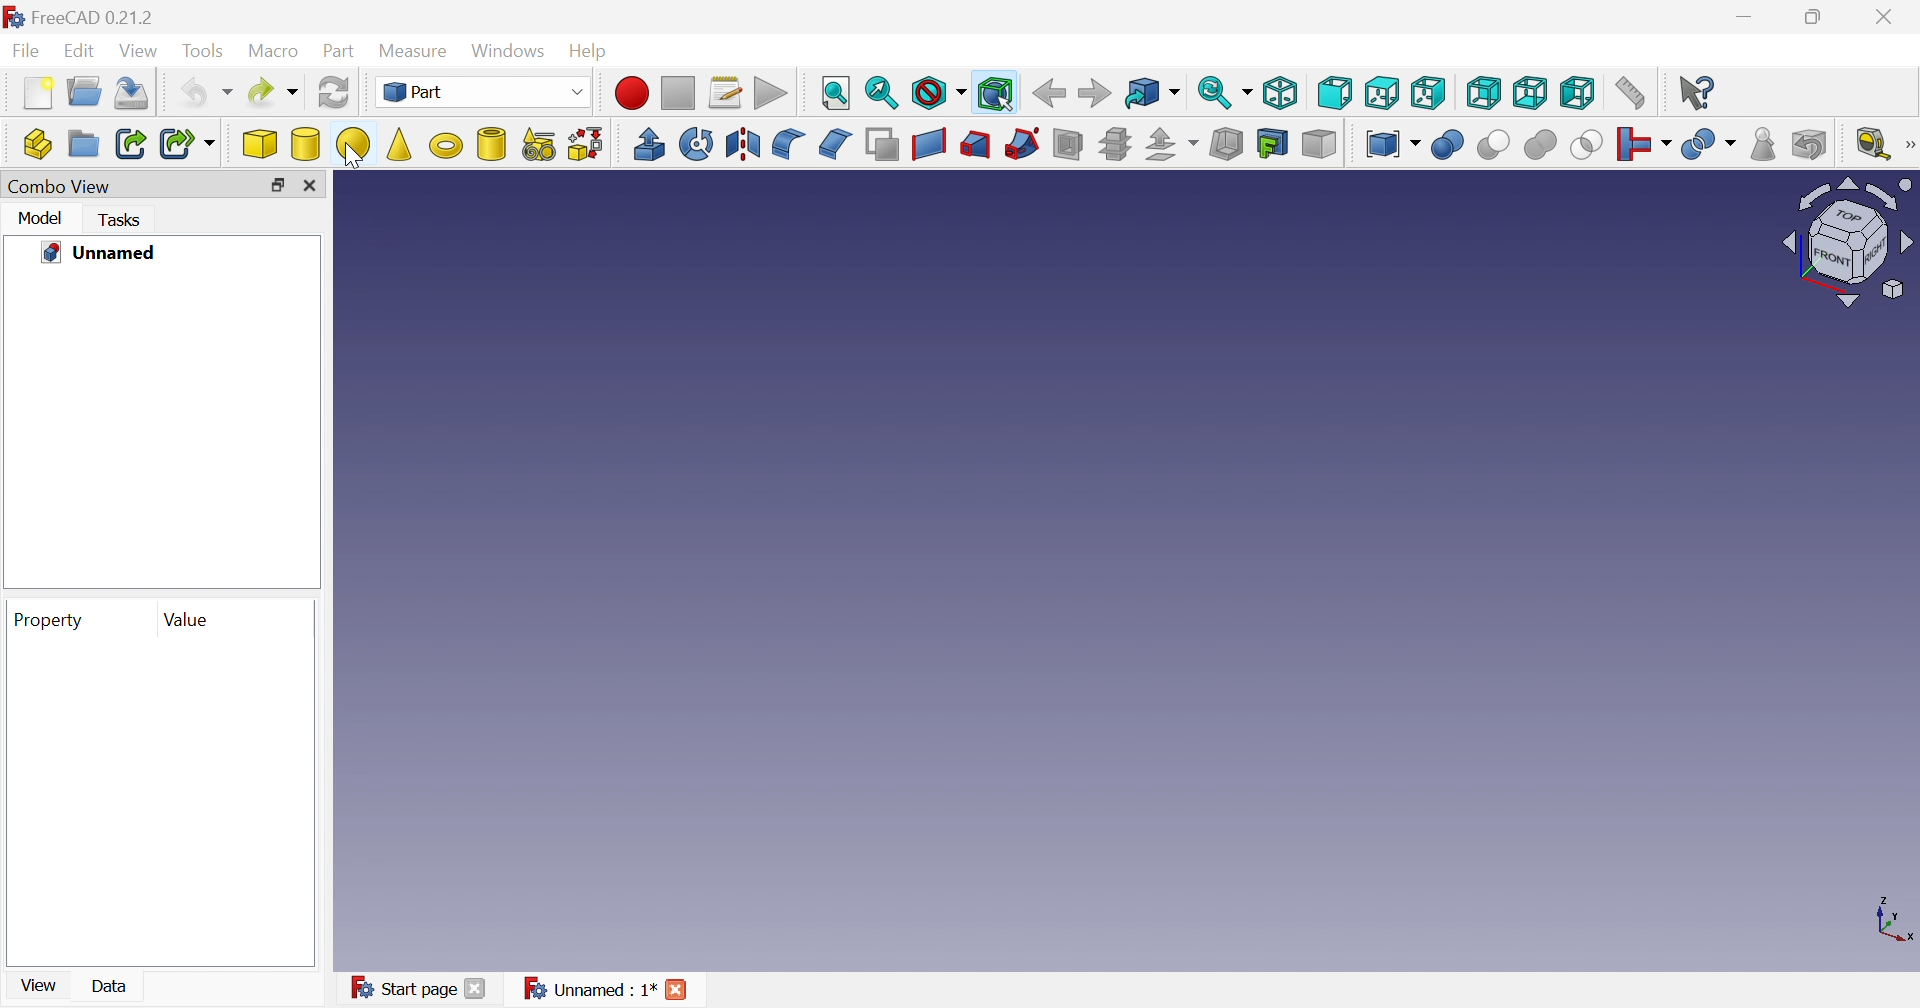  What do you see at coordinates (1431, 92) in the screenshot?
I see `Right` at bounding box center [1431, 92].